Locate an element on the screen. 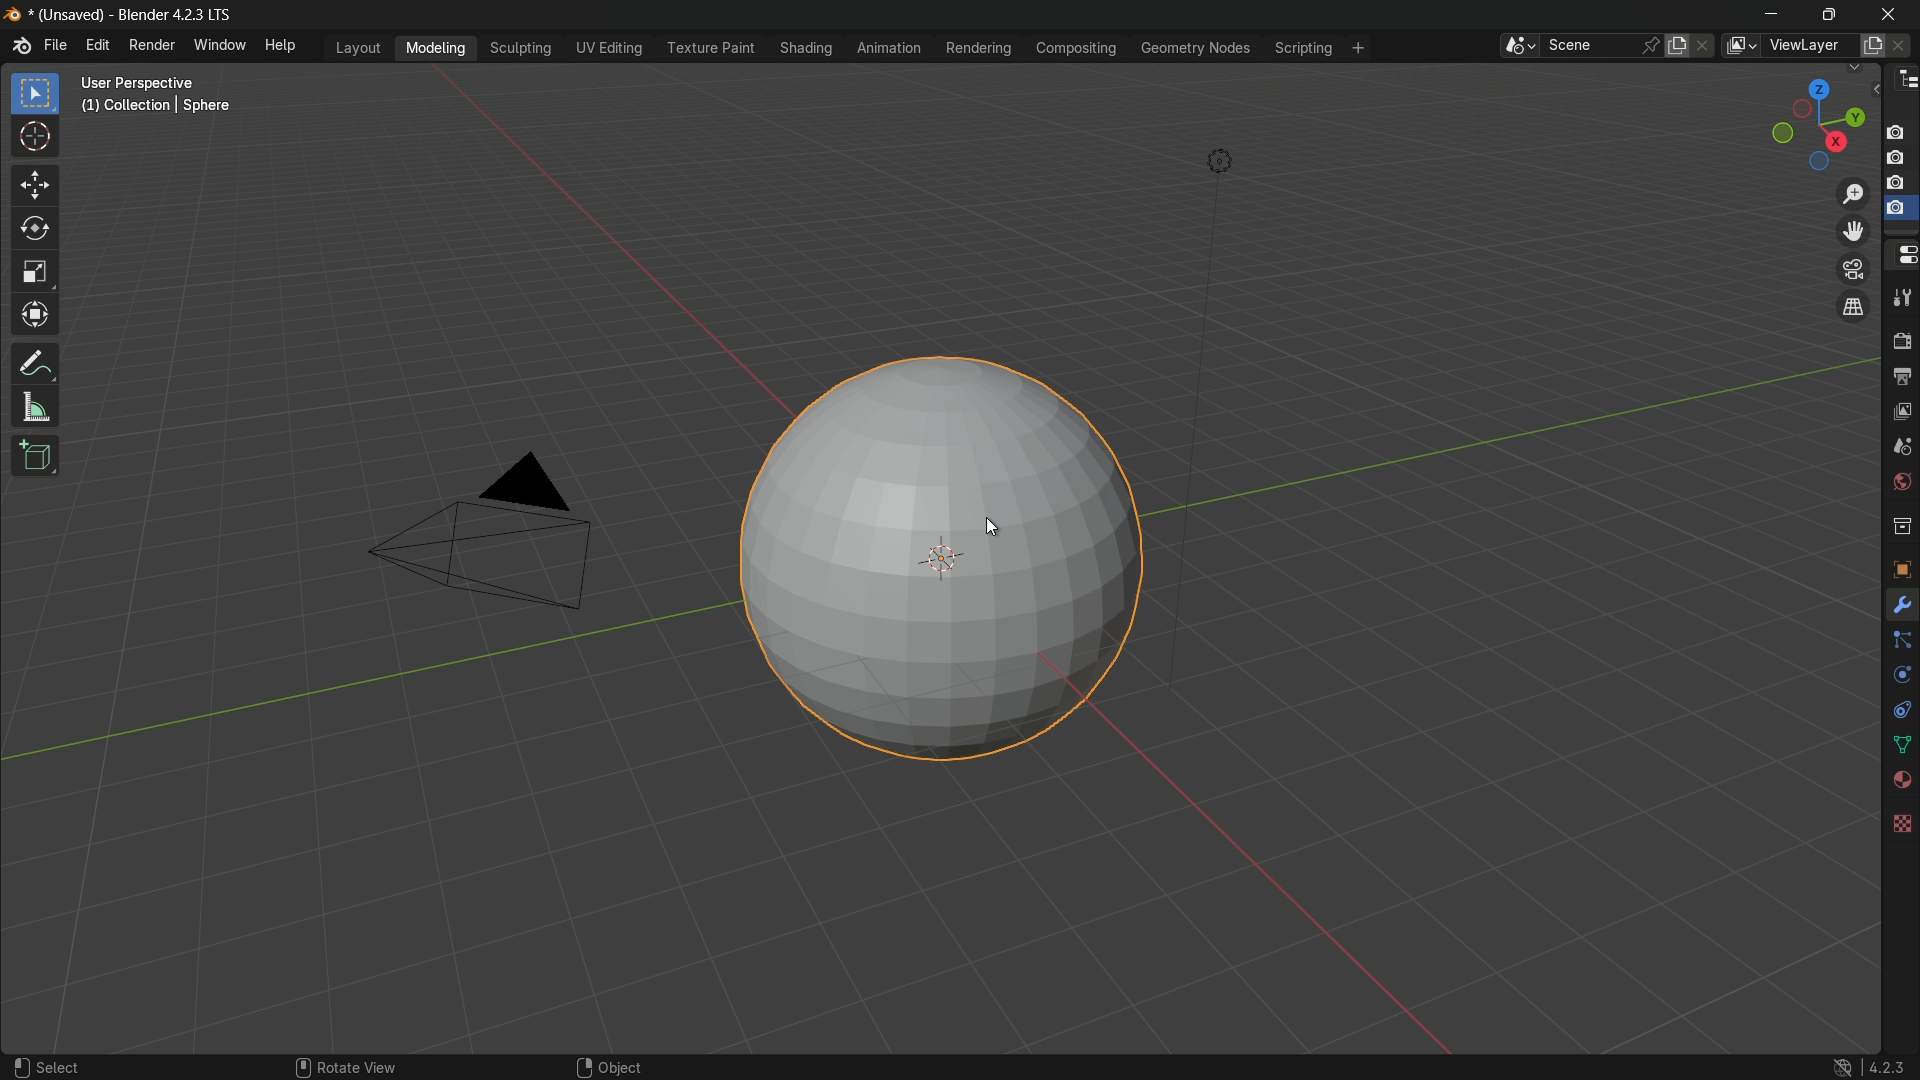 Image resolution: width=1920 pixels, height=1080 pixels. move the view is located at coordinates (1854, 232).